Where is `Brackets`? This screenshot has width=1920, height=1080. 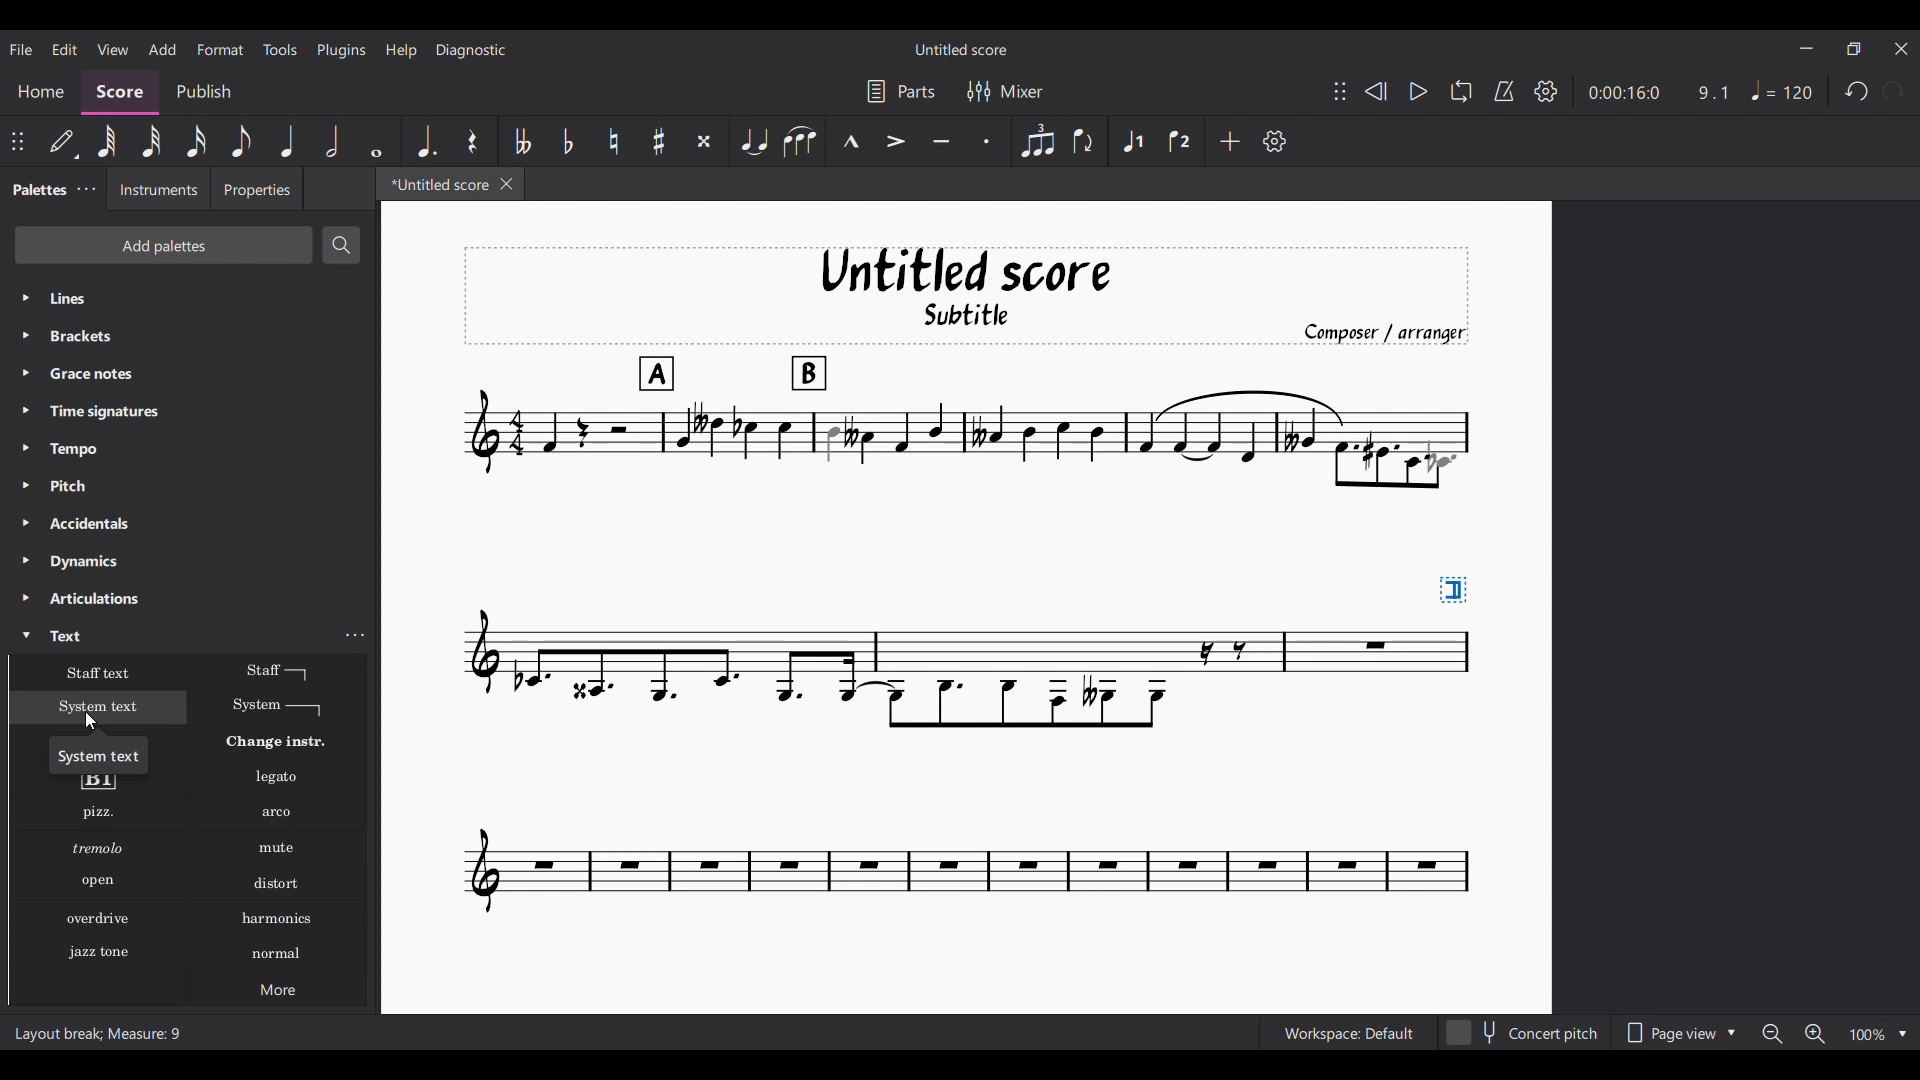 Brackets is located at coordinates (189, 336).